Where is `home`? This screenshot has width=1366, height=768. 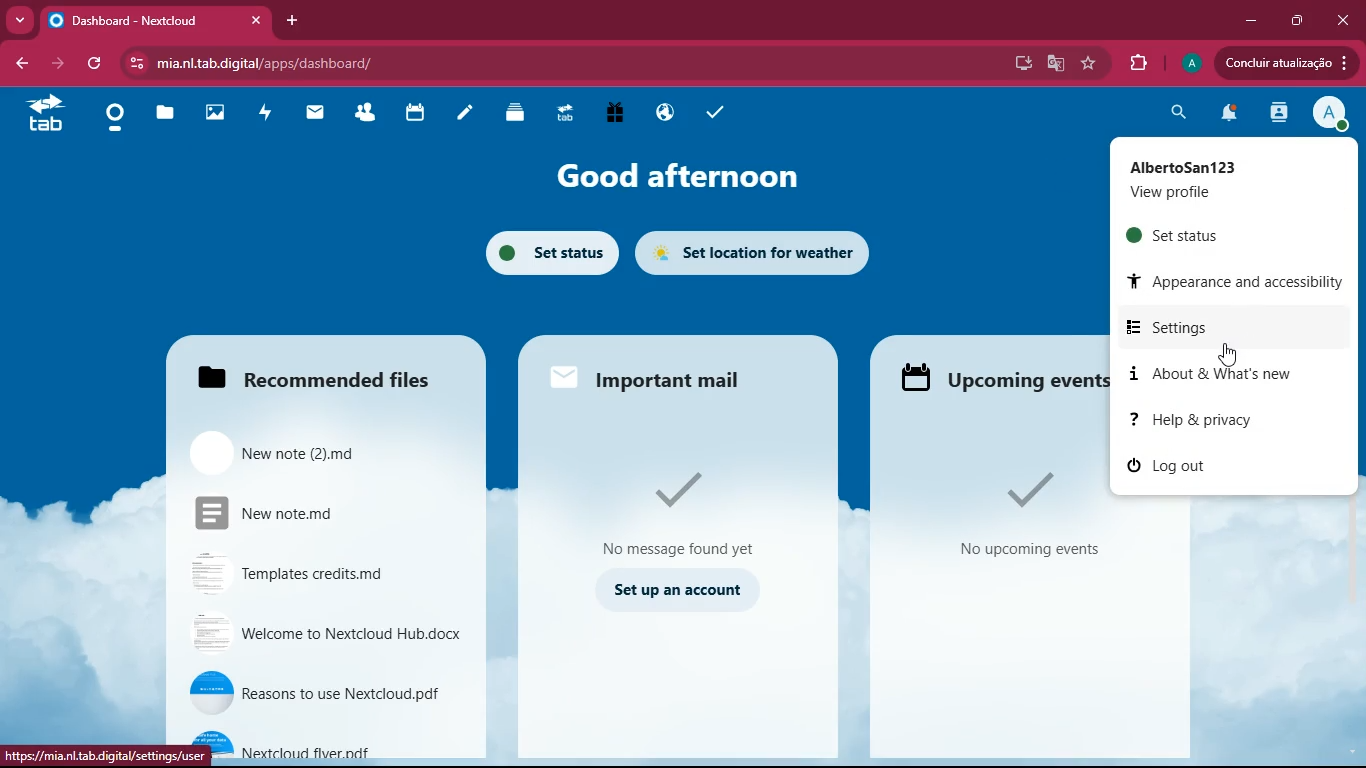
home is located at coordinates (110, 121).